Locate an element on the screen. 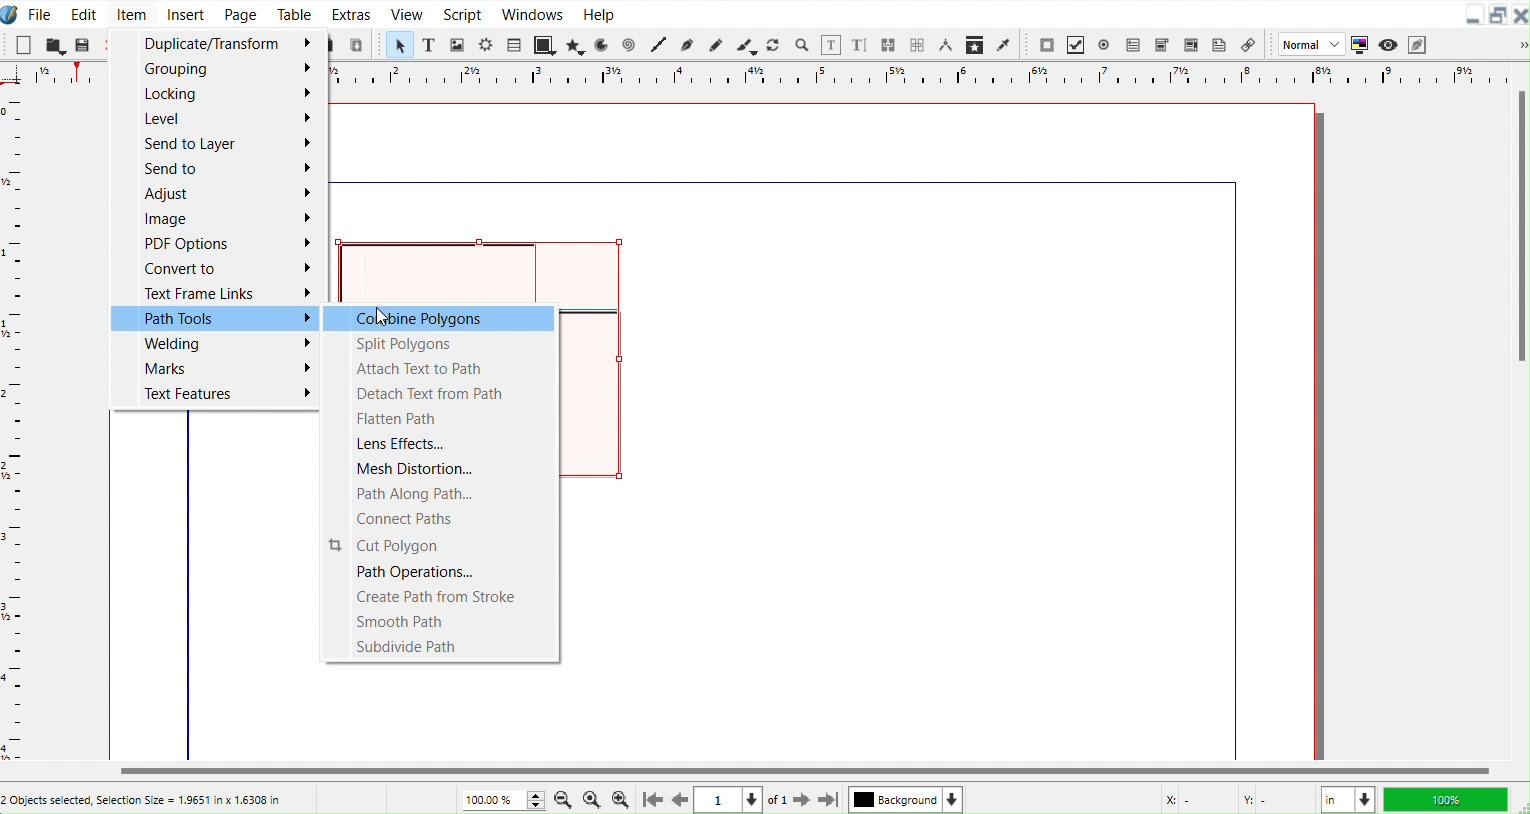 The image size is (1530, 814). Lens Effects is located at coordinates (439, 441).